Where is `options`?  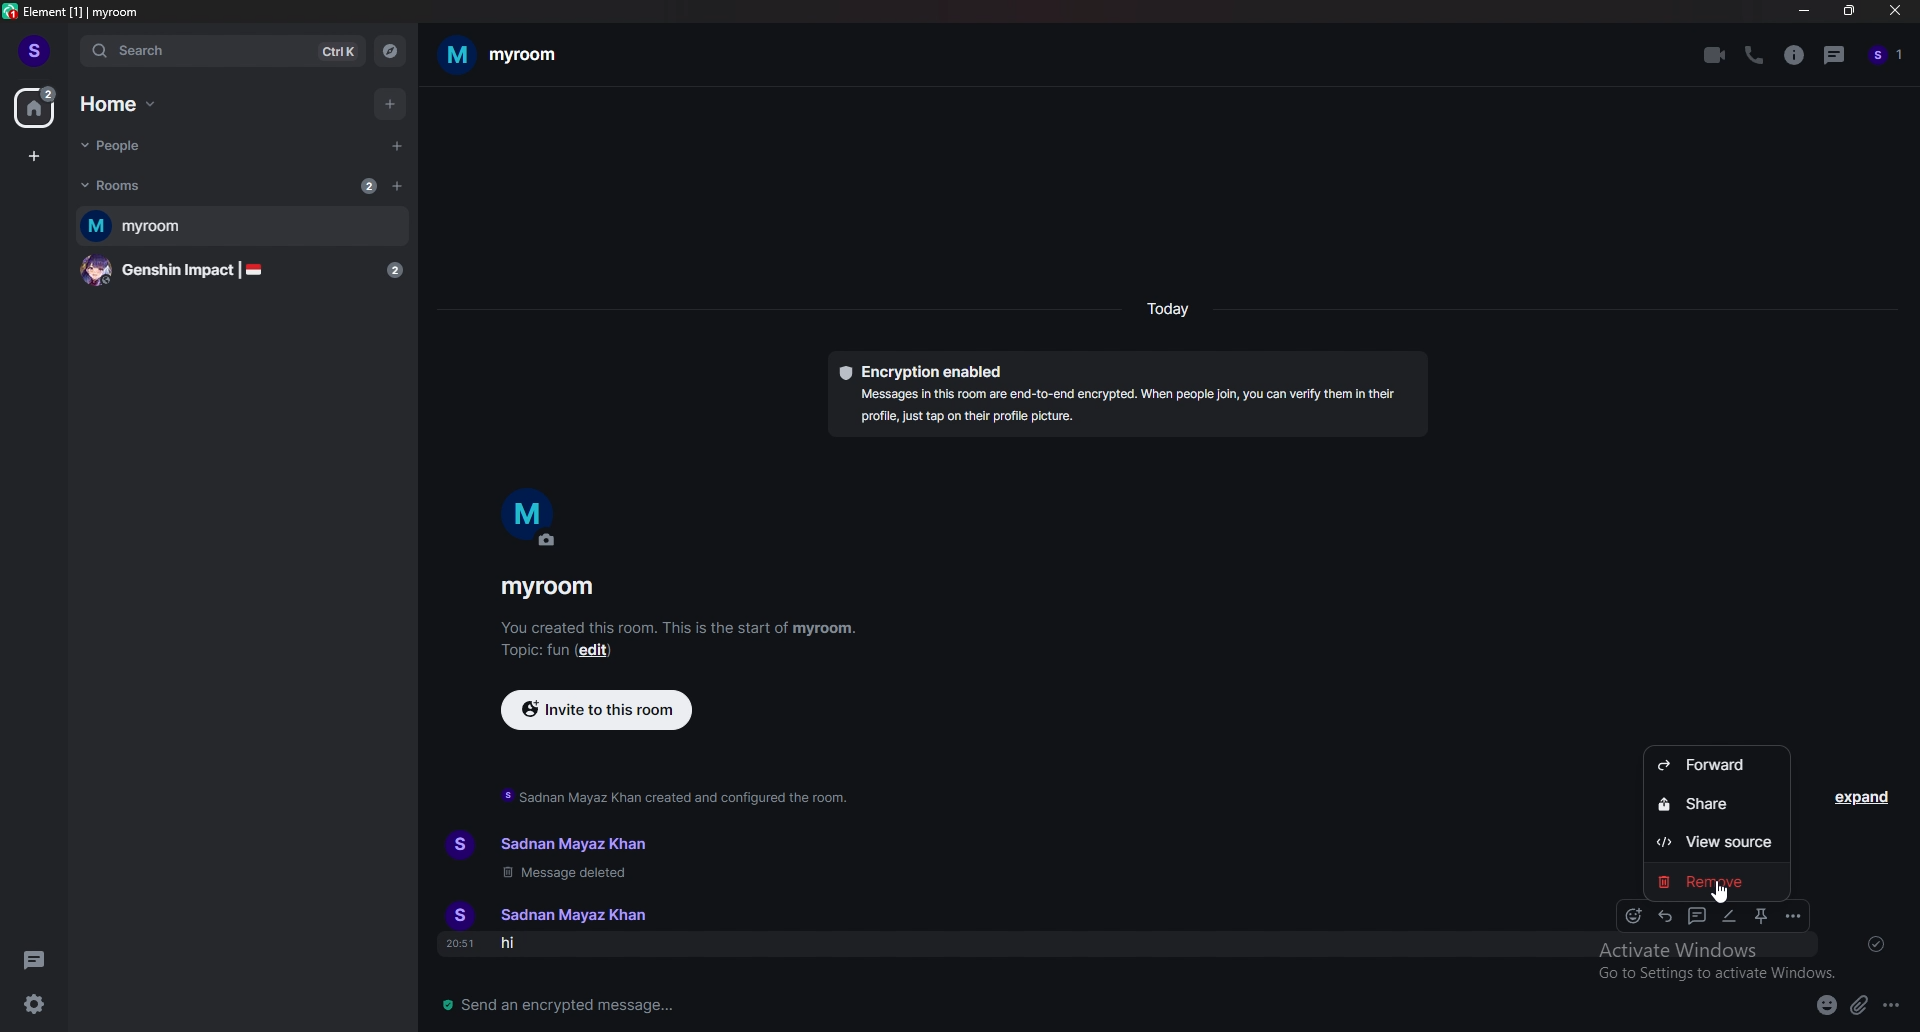
options is located at coordinates (1793, 915).